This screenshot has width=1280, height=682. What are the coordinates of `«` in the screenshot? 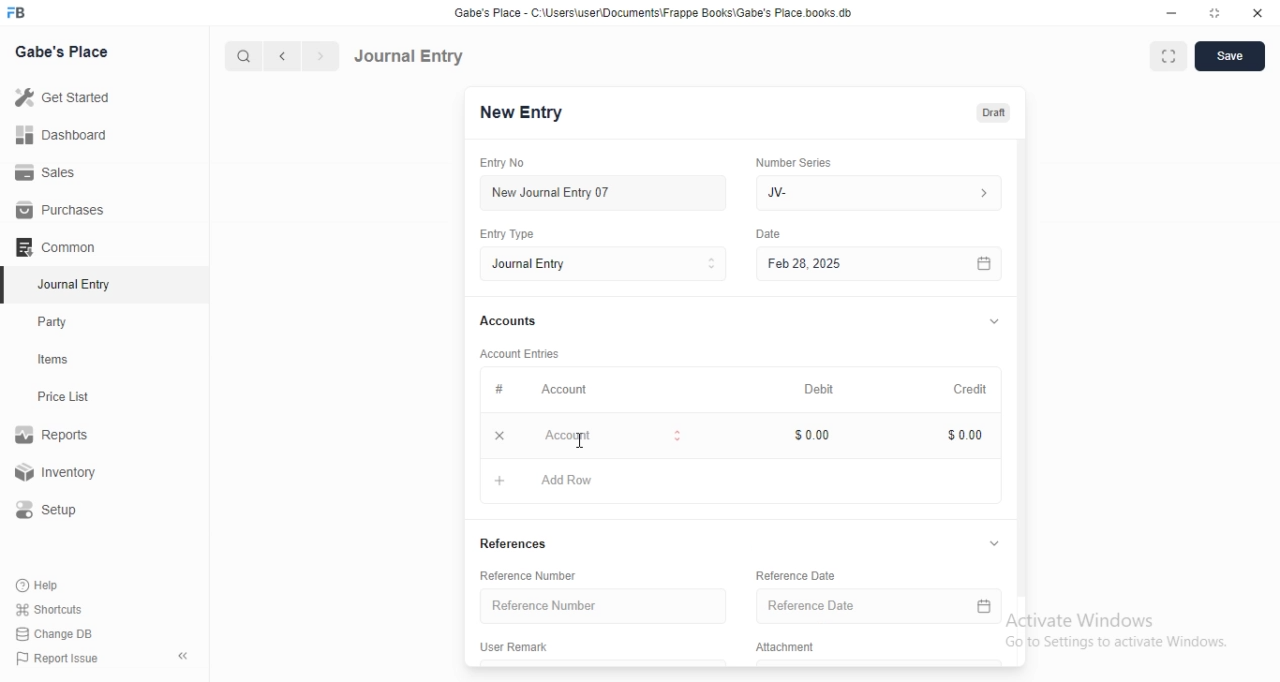 It's located at (185, 657).